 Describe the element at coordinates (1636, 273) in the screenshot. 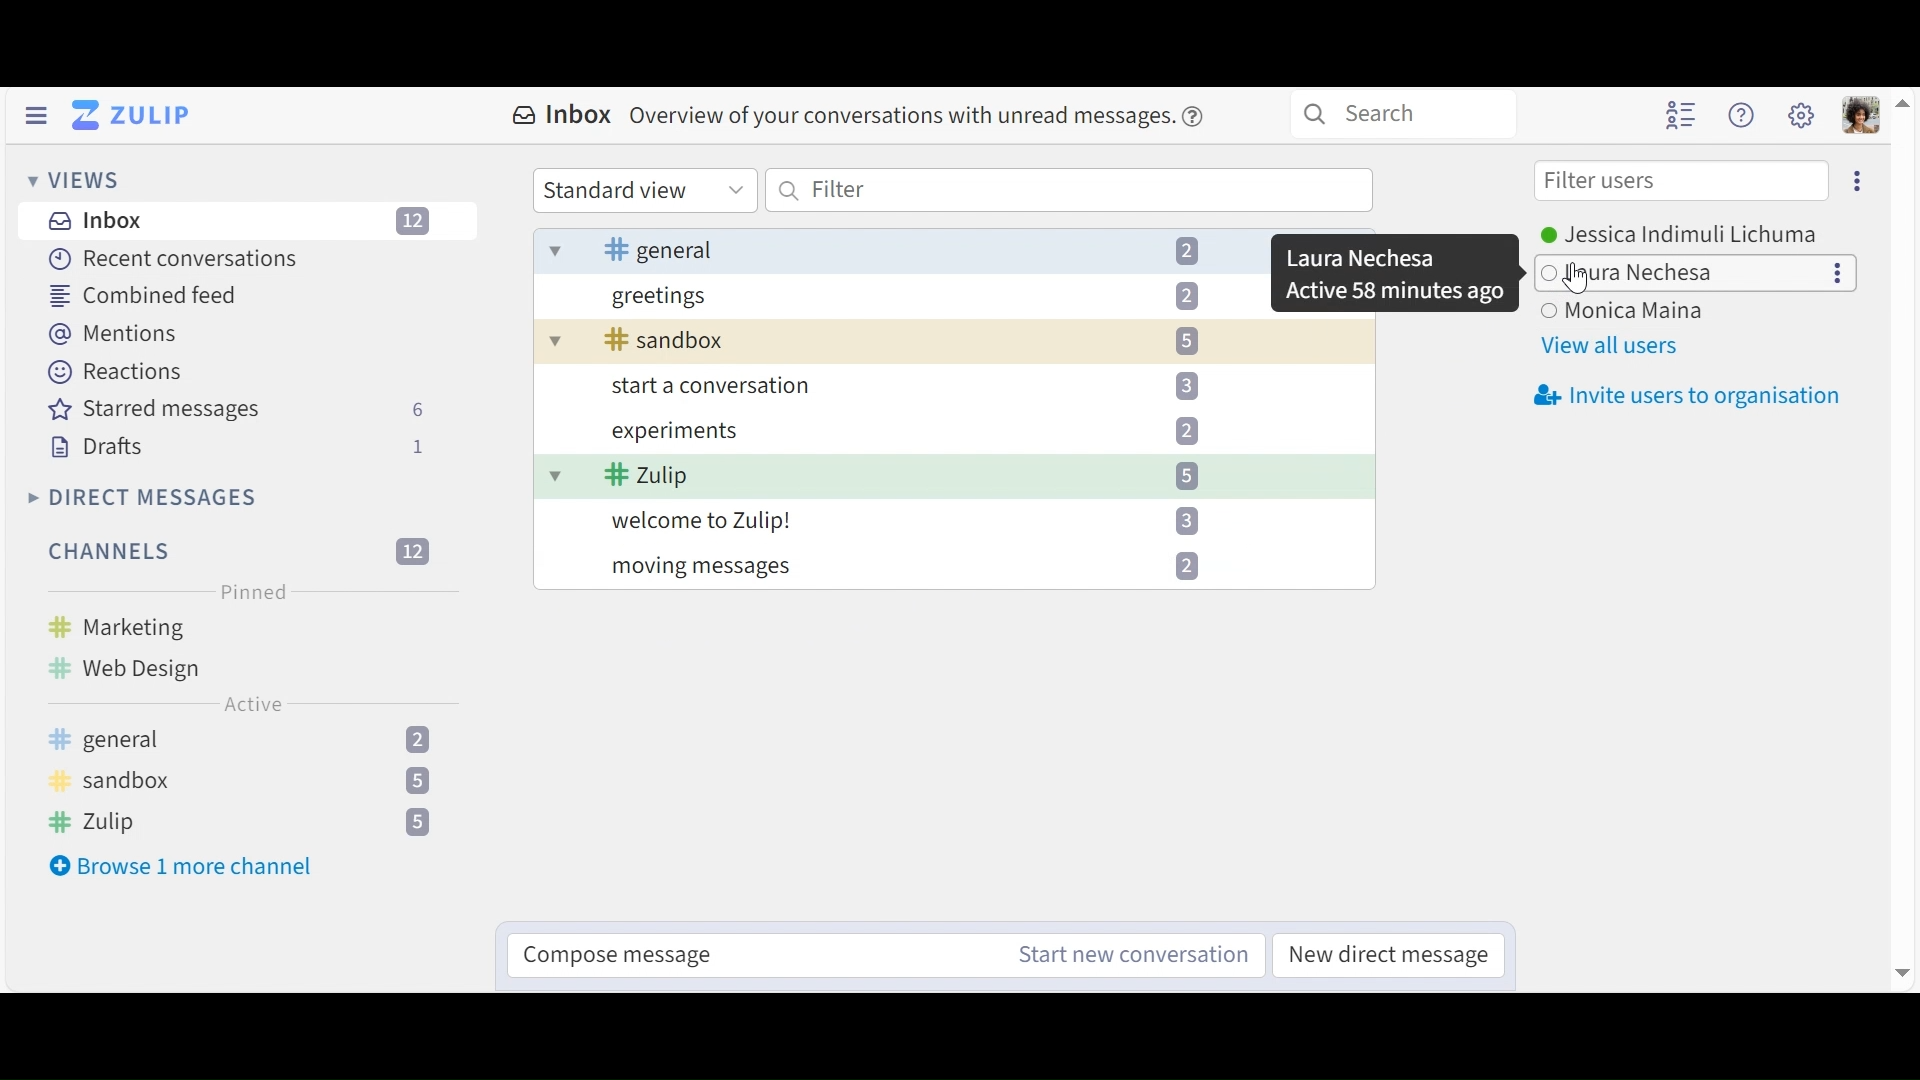

I see `user2` at that location.